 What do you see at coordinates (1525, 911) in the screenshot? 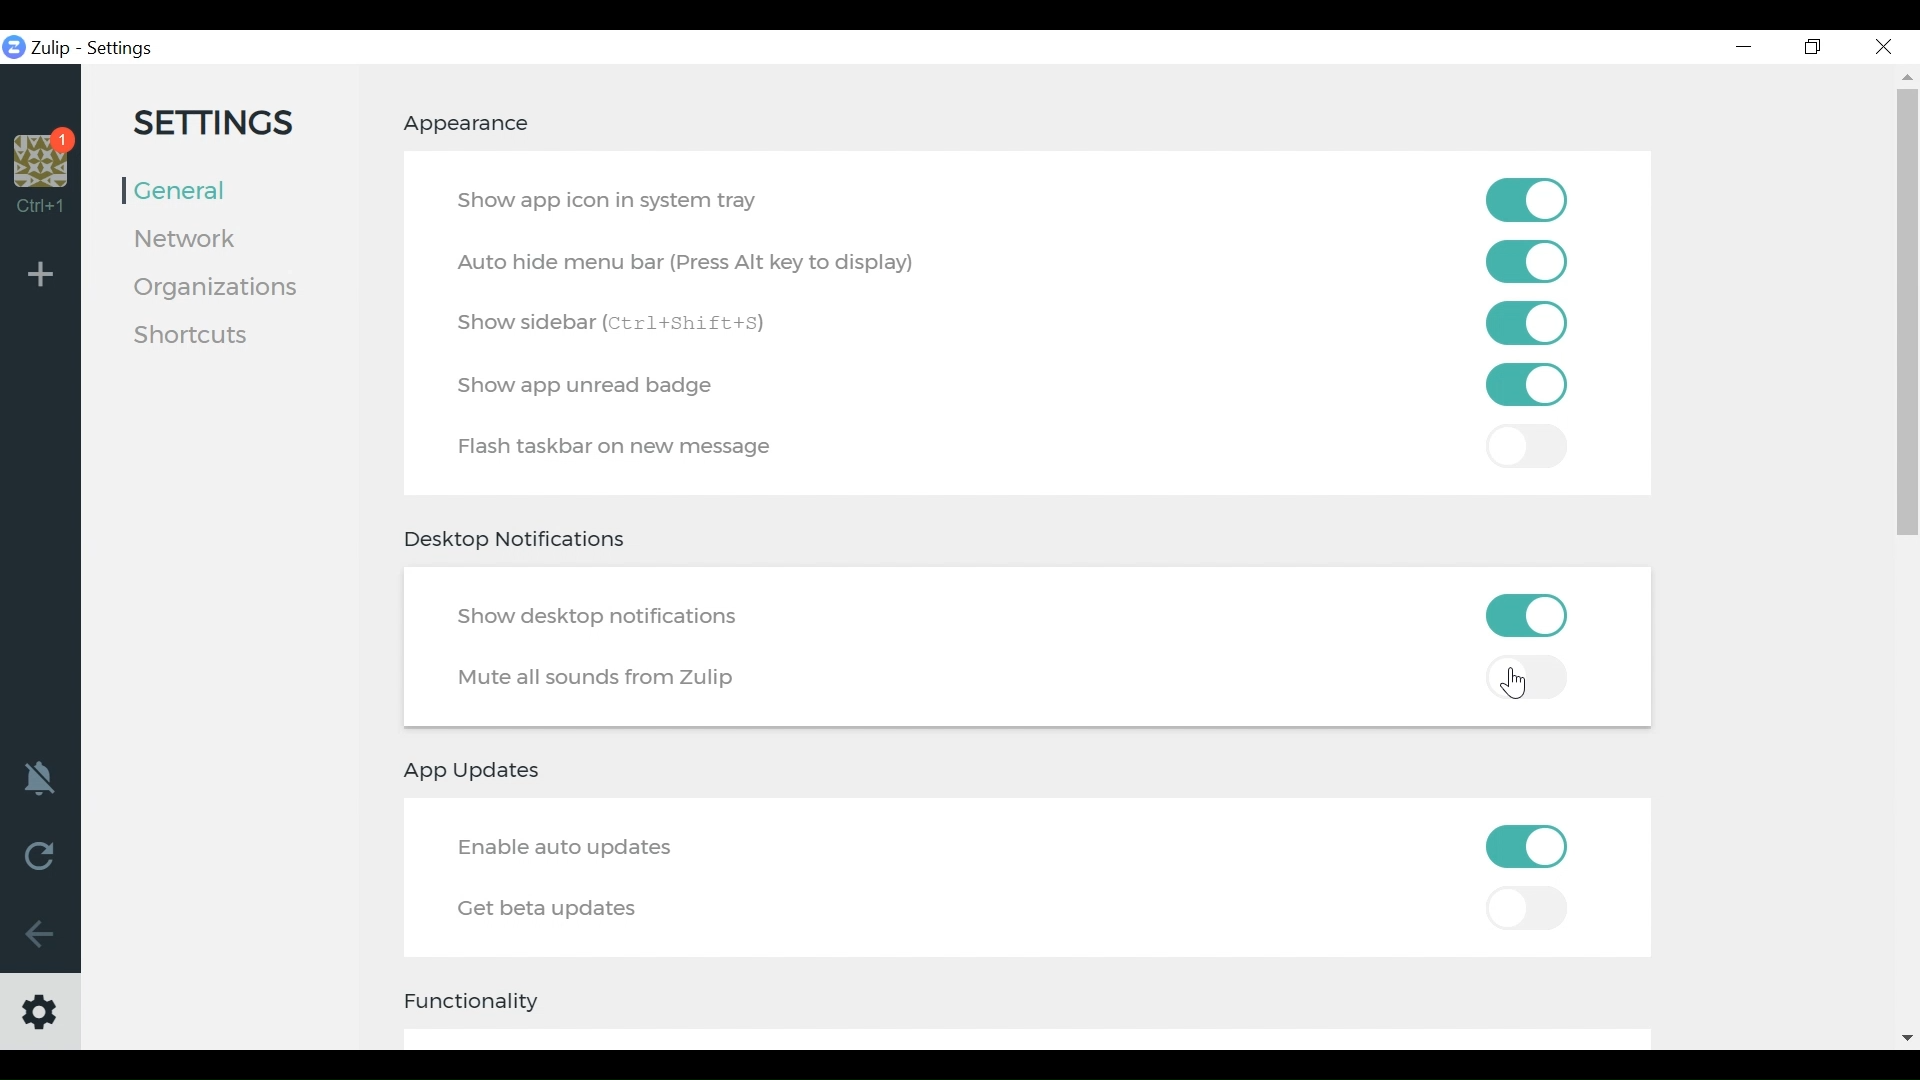
I see `Toggle on/off Get Beta Updates ` at bounding box center [1525, 911].